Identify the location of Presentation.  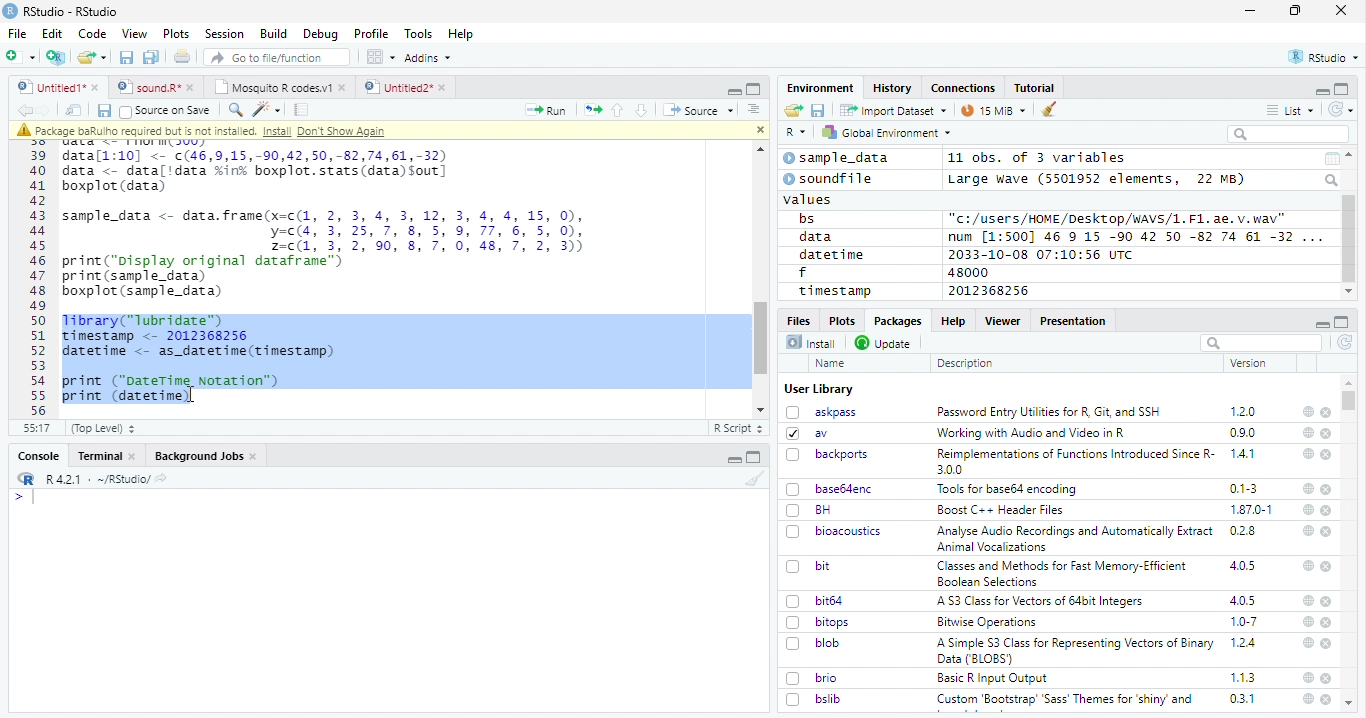
(1074, 321).